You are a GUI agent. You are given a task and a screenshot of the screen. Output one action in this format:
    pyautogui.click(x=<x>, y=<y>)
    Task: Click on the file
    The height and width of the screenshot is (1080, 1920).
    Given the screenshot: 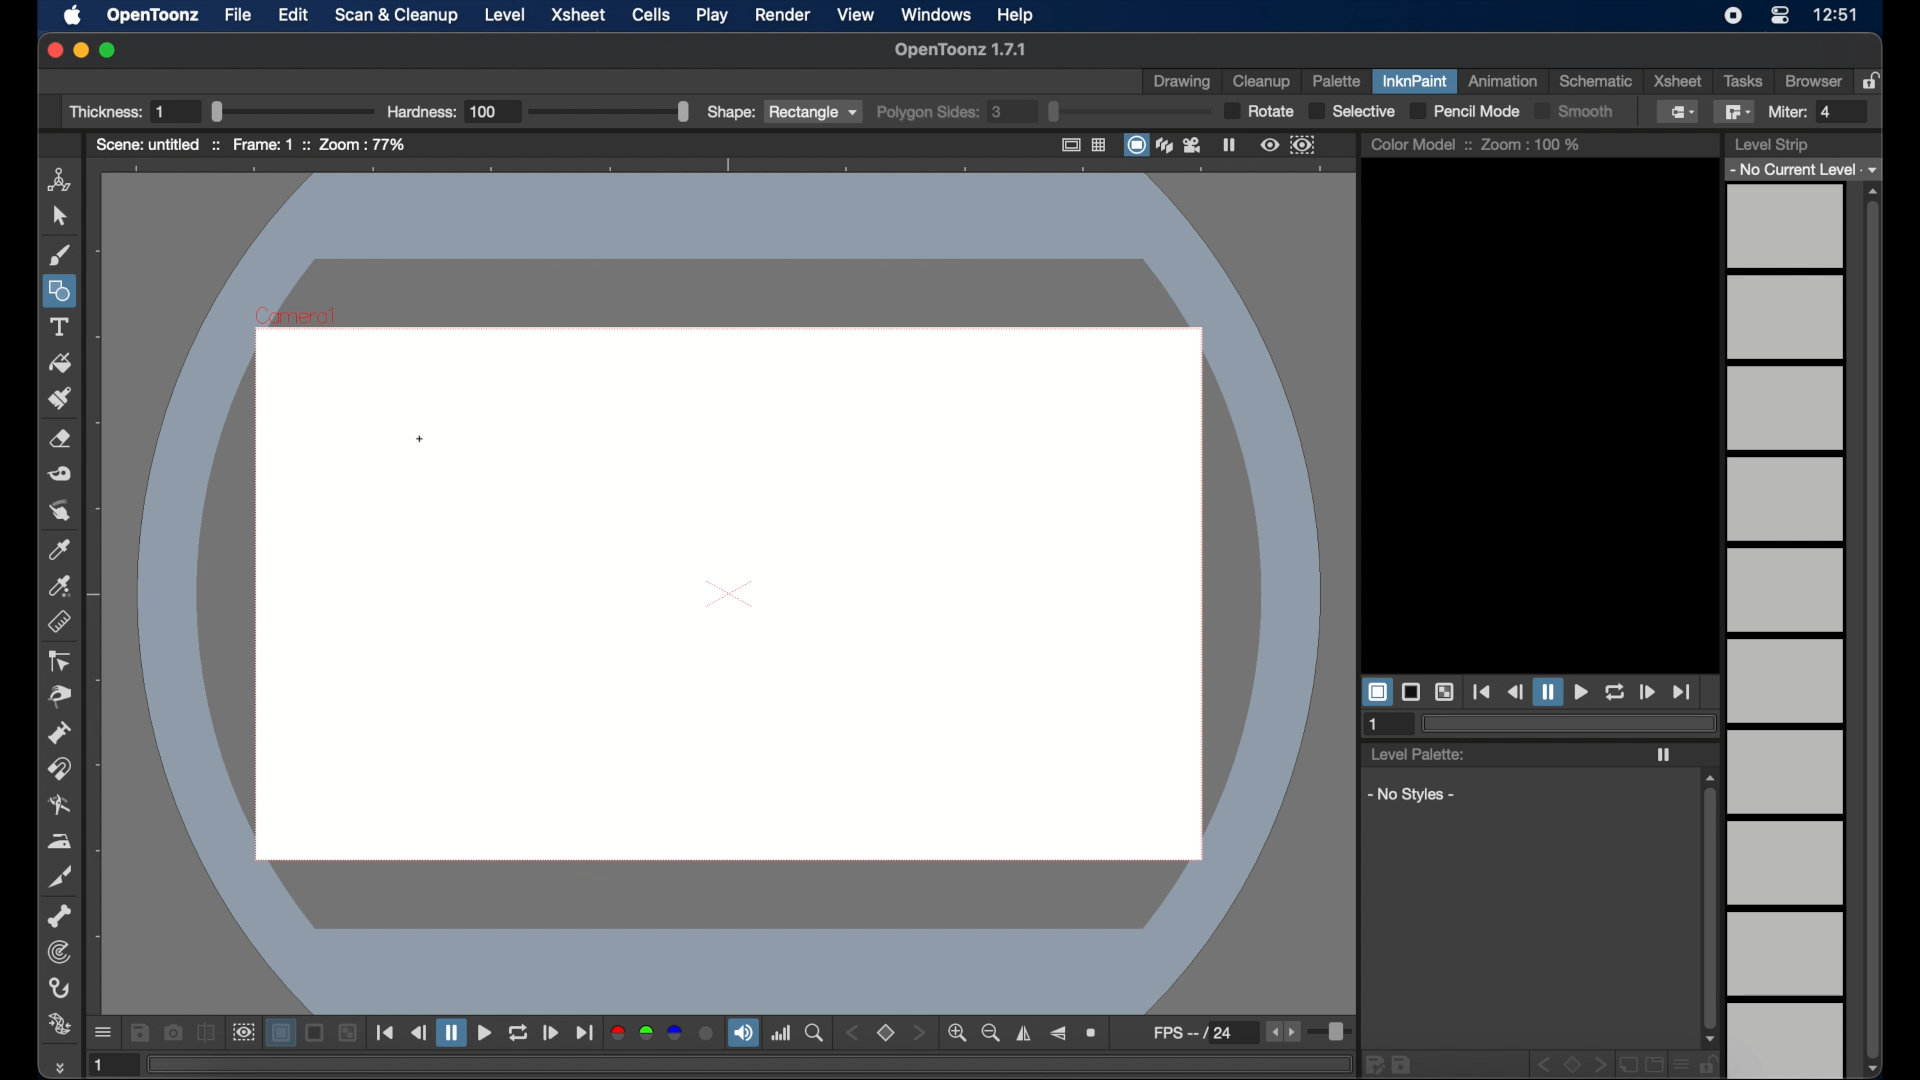 What is the action you would take?
    pyautogui.click(x=238, y=14)
    